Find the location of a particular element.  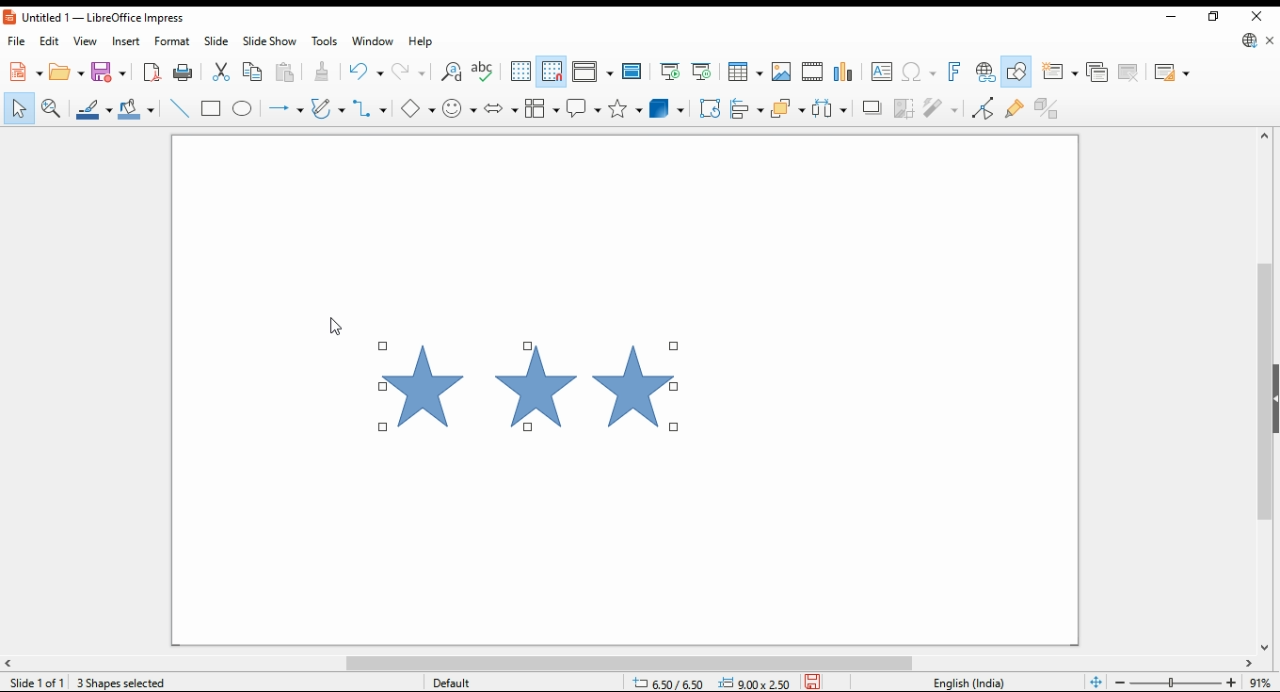

insert textbox is located at coordinates (881, 73).